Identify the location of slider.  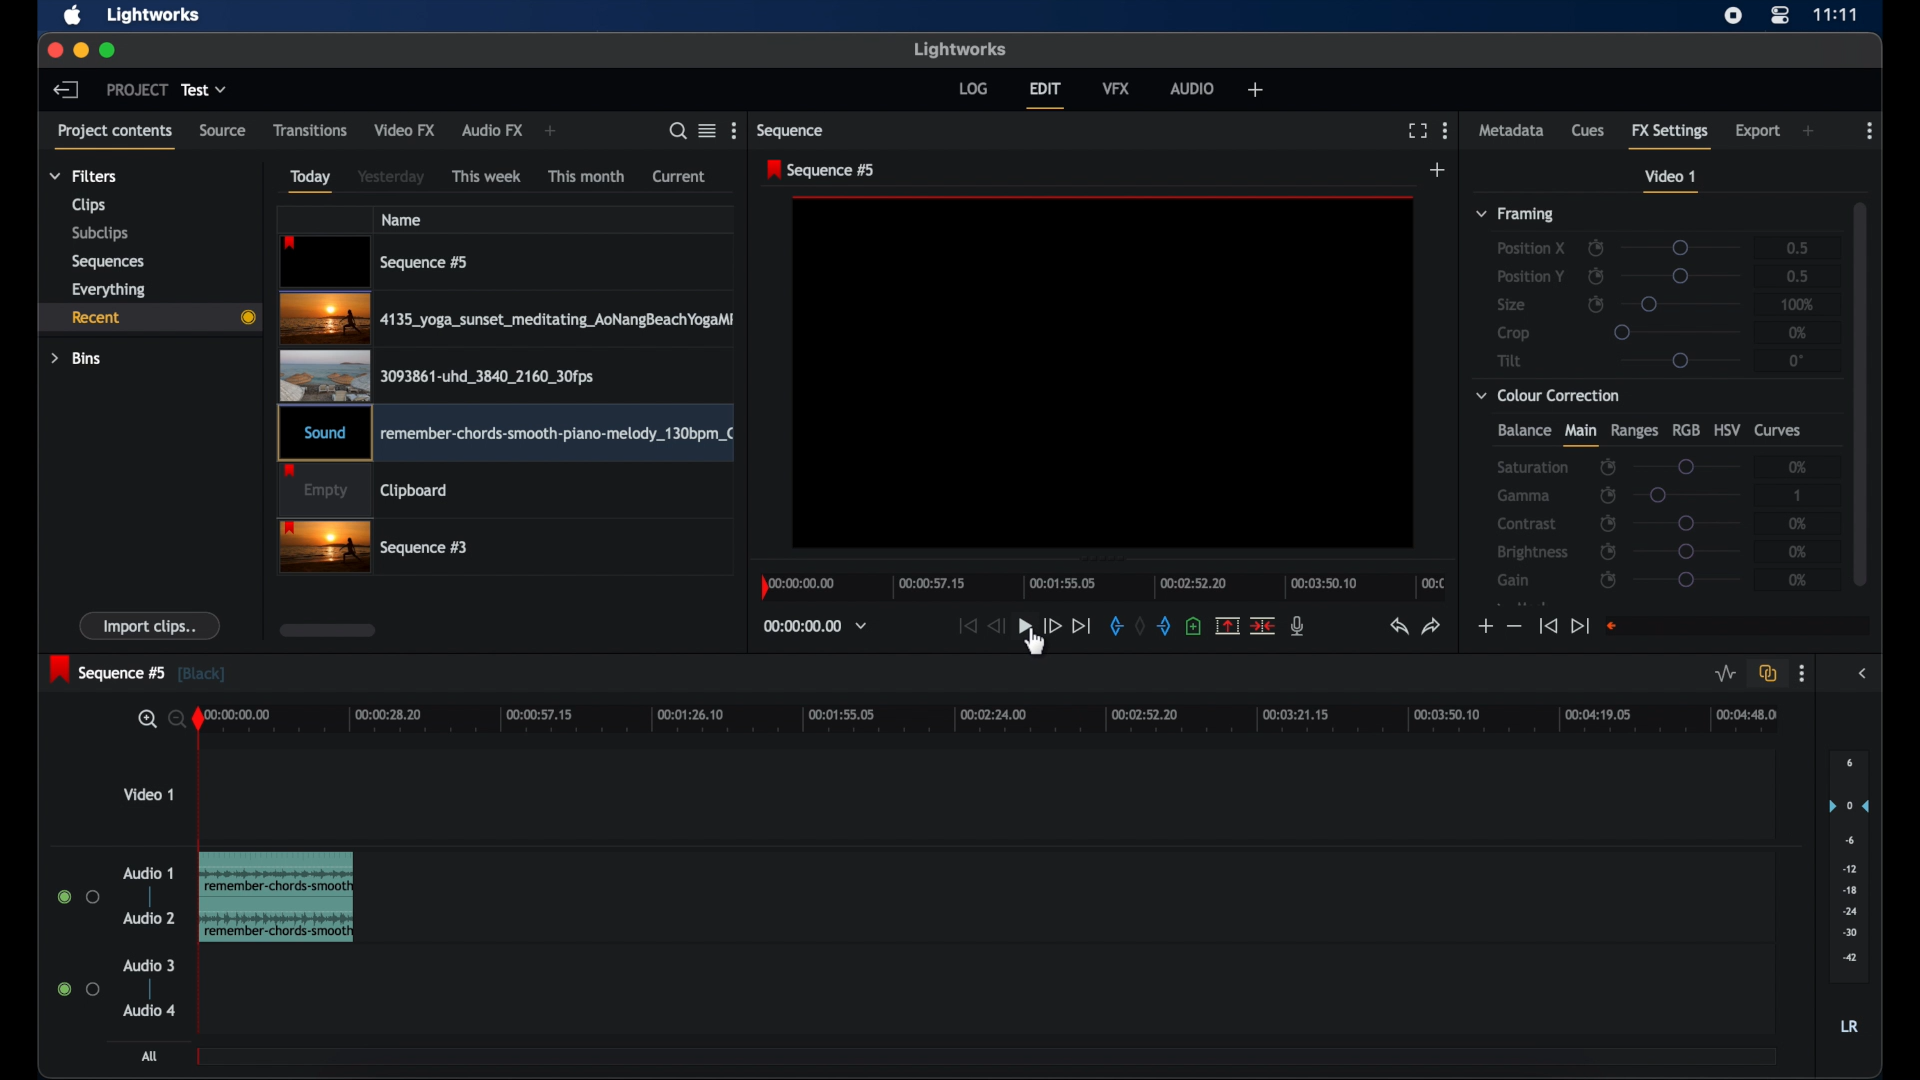
(1687, 523).